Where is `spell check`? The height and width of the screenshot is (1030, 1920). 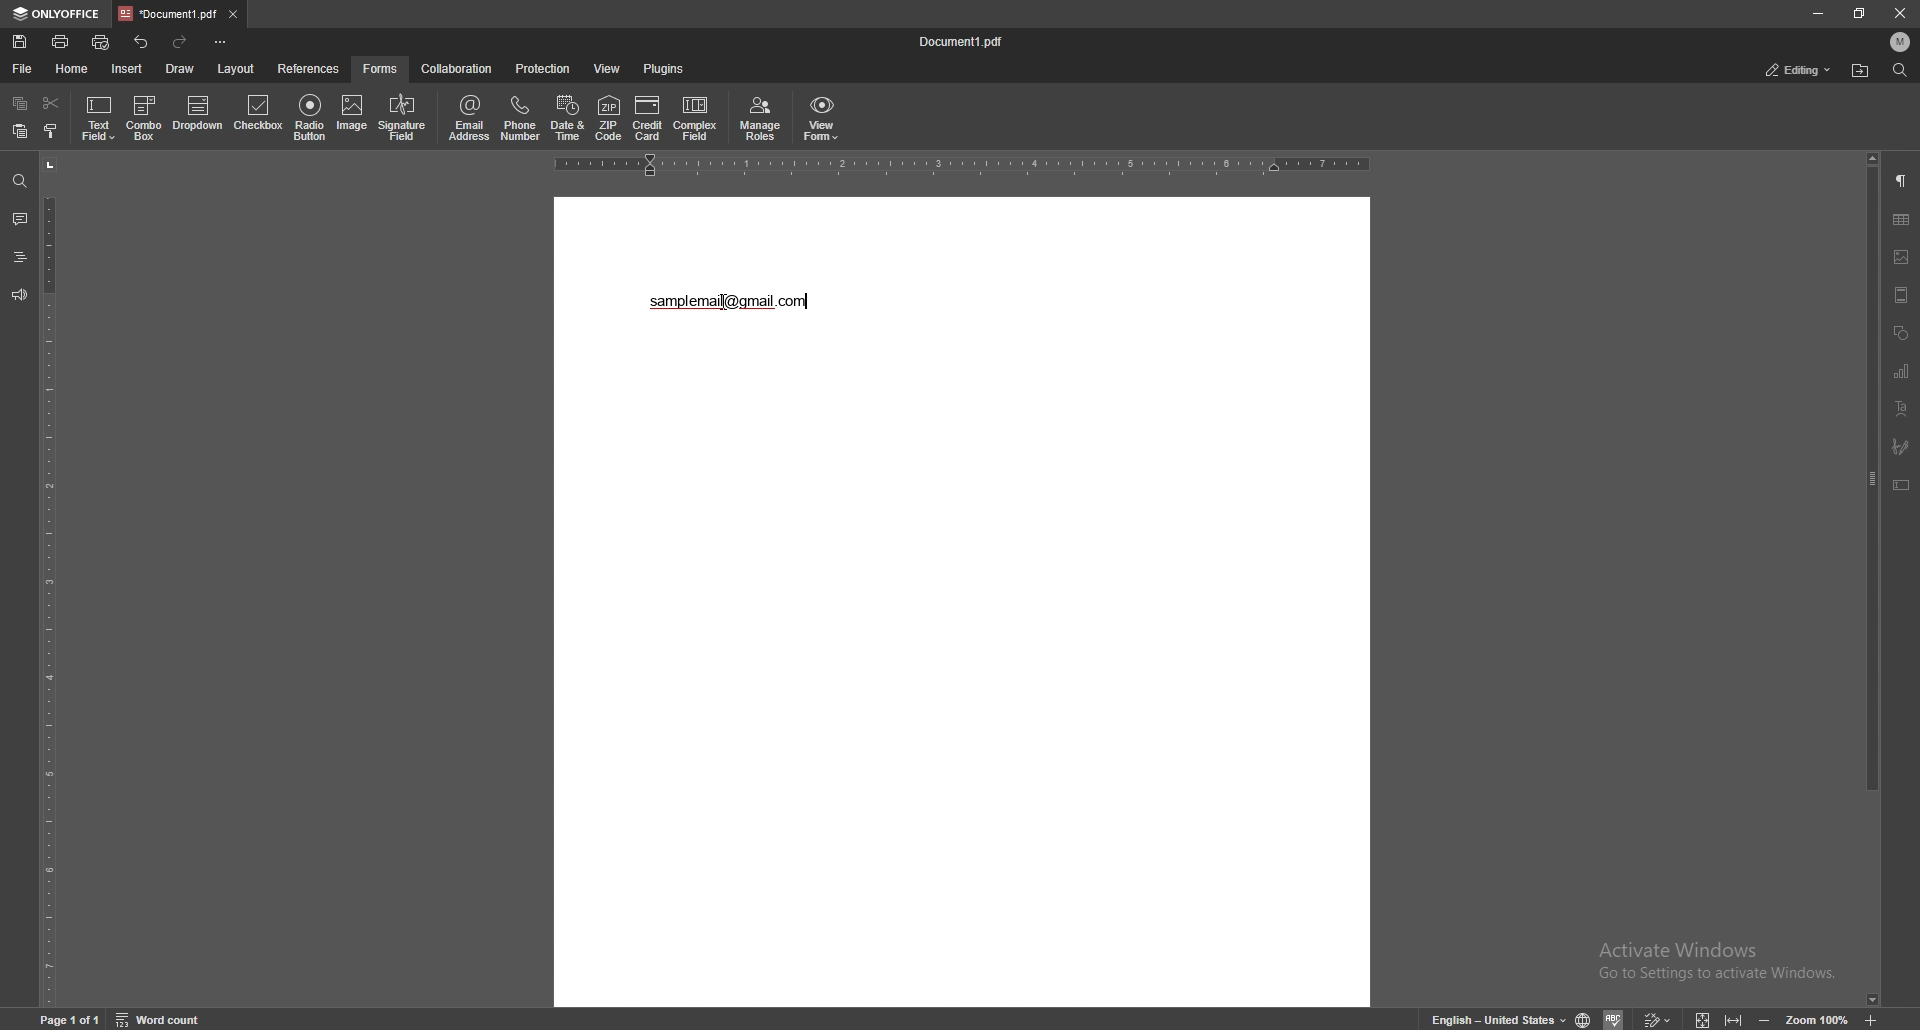
spell check is located at coordinates (1615, 1018).